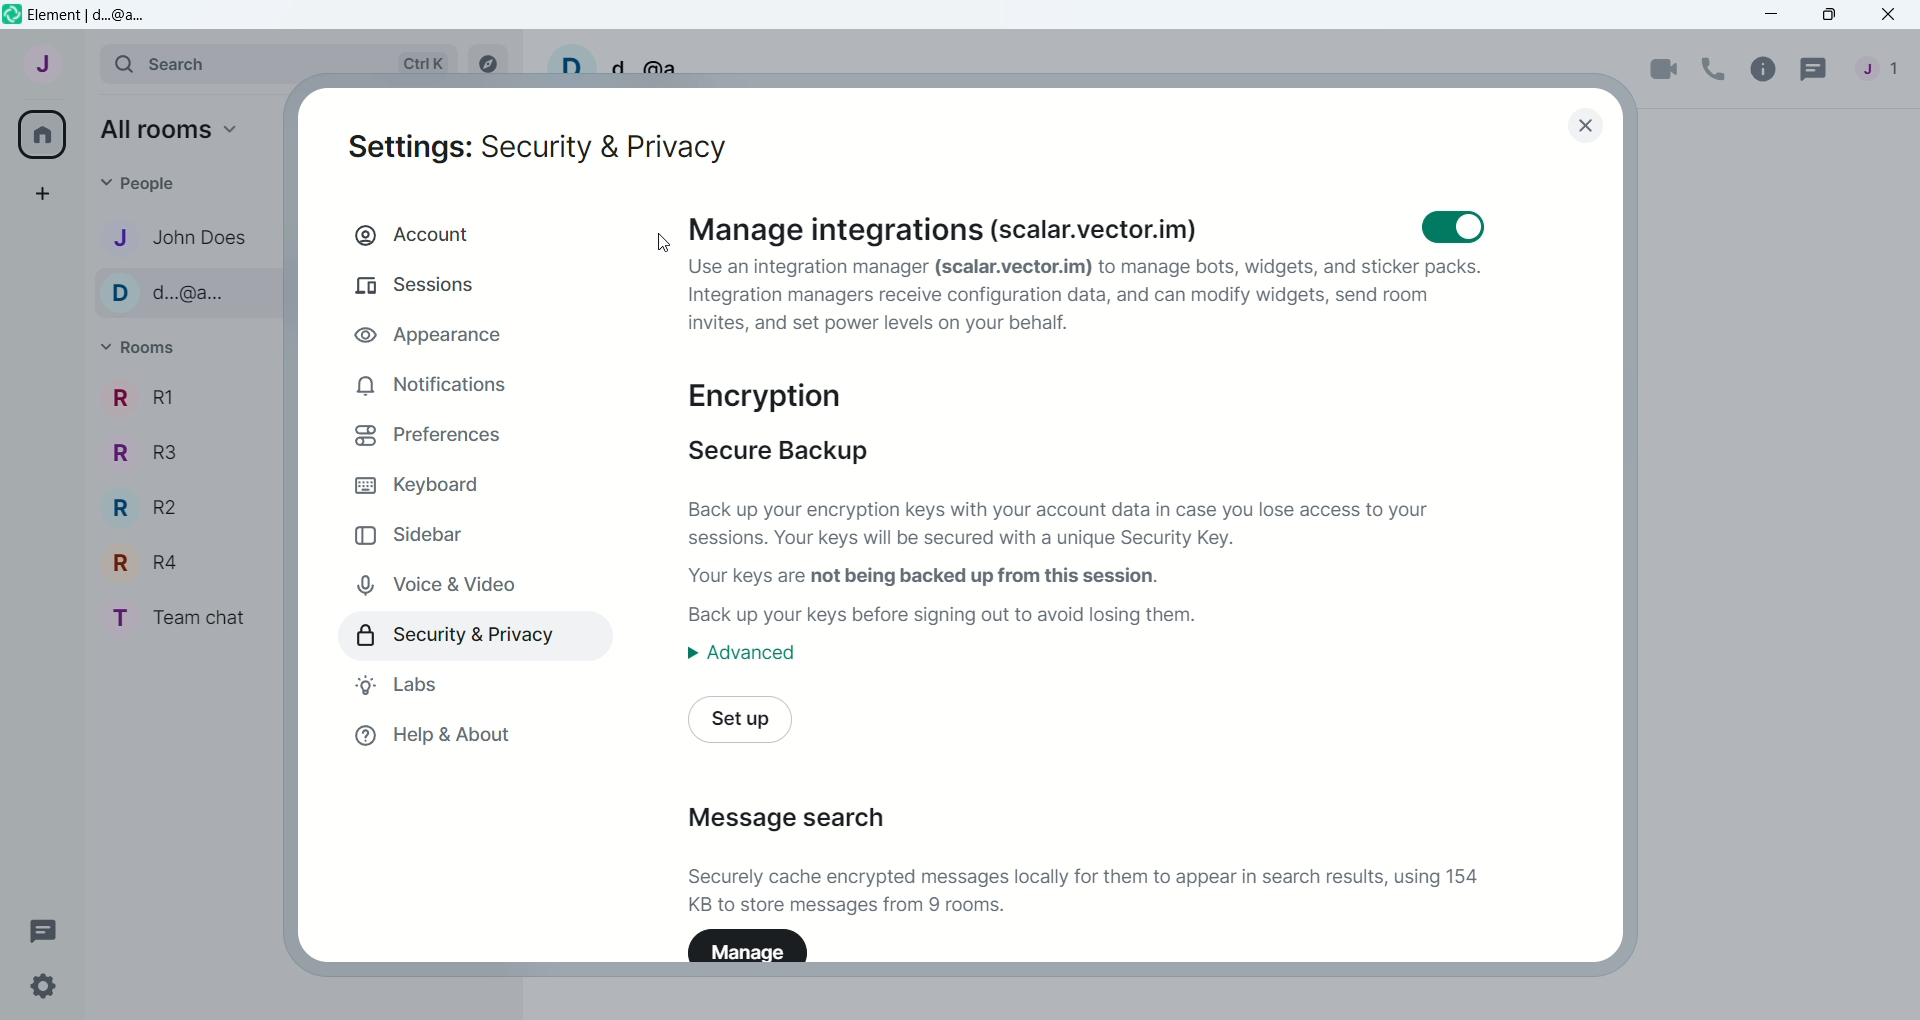  Describe the element at coordinates (148, 562) in the screenshot. I see `R R4` at that location.